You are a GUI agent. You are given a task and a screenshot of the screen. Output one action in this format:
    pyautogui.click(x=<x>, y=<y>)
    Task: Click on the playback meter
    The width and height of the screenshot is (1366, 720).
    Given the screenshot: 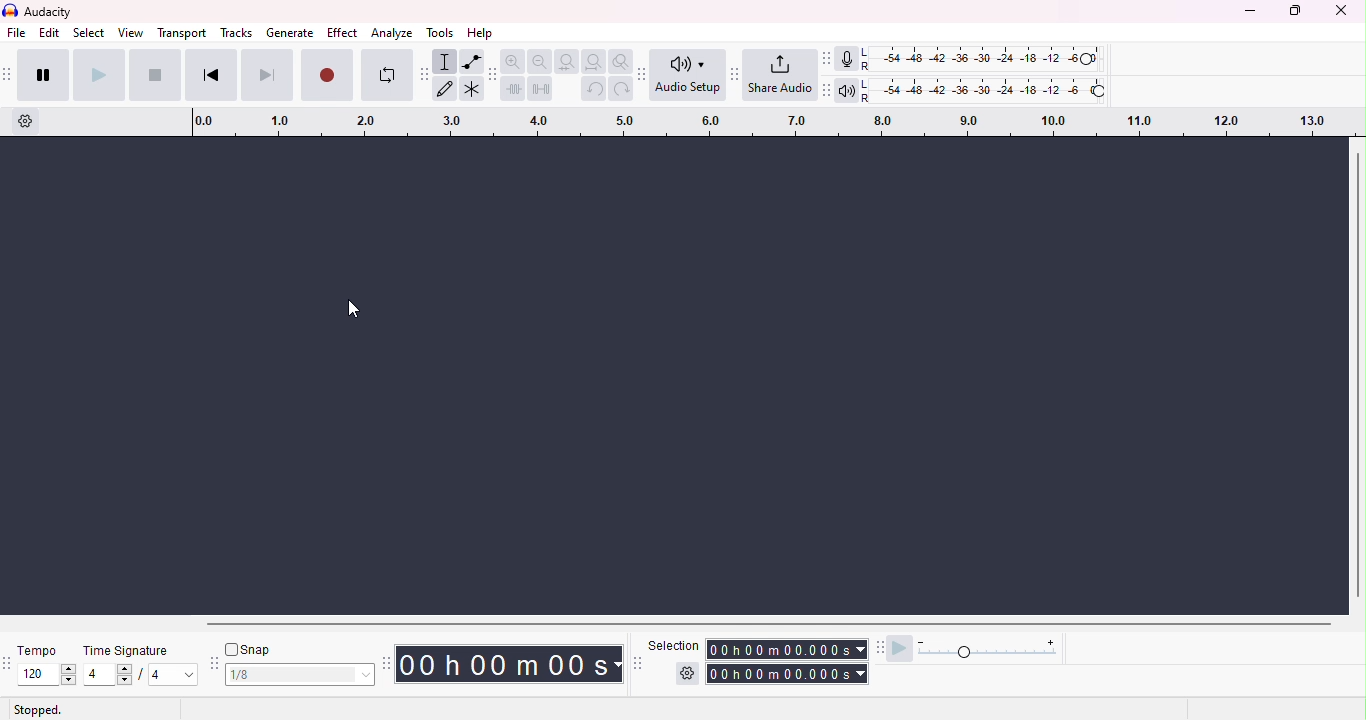 What is the action you would take?
    pyautogui.click(x=849, y=89)
    